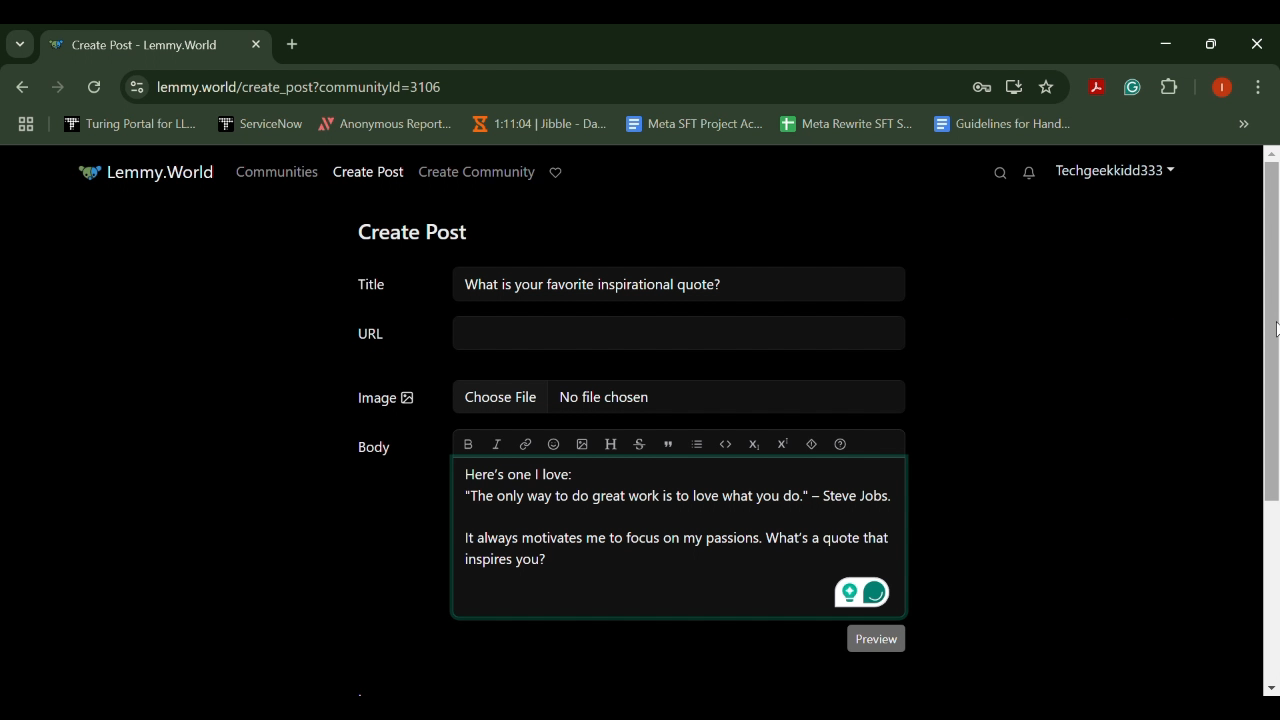 The image size is (1280, 720). Describe the element at coordinates (1170, 43) in the screenshot. I see `Restore Down` at that location.